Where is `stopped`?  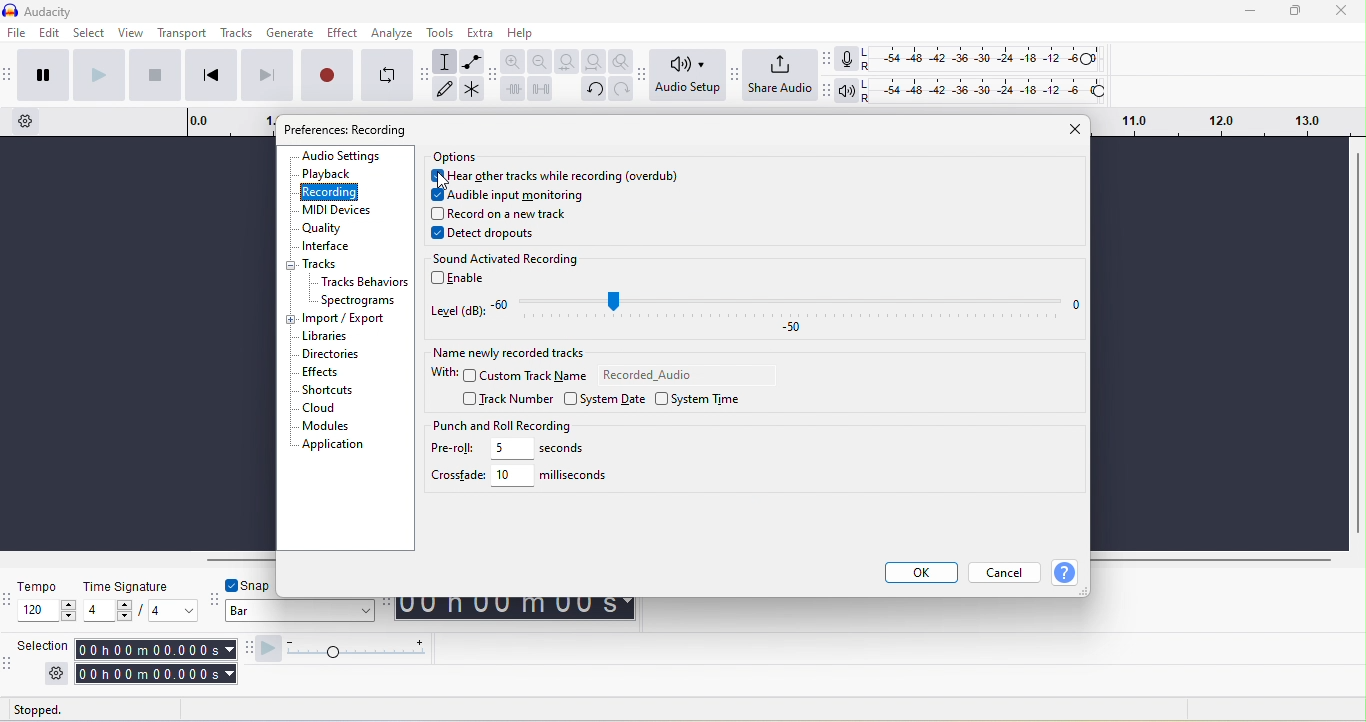
stopped is located at coordinates (62, 711).